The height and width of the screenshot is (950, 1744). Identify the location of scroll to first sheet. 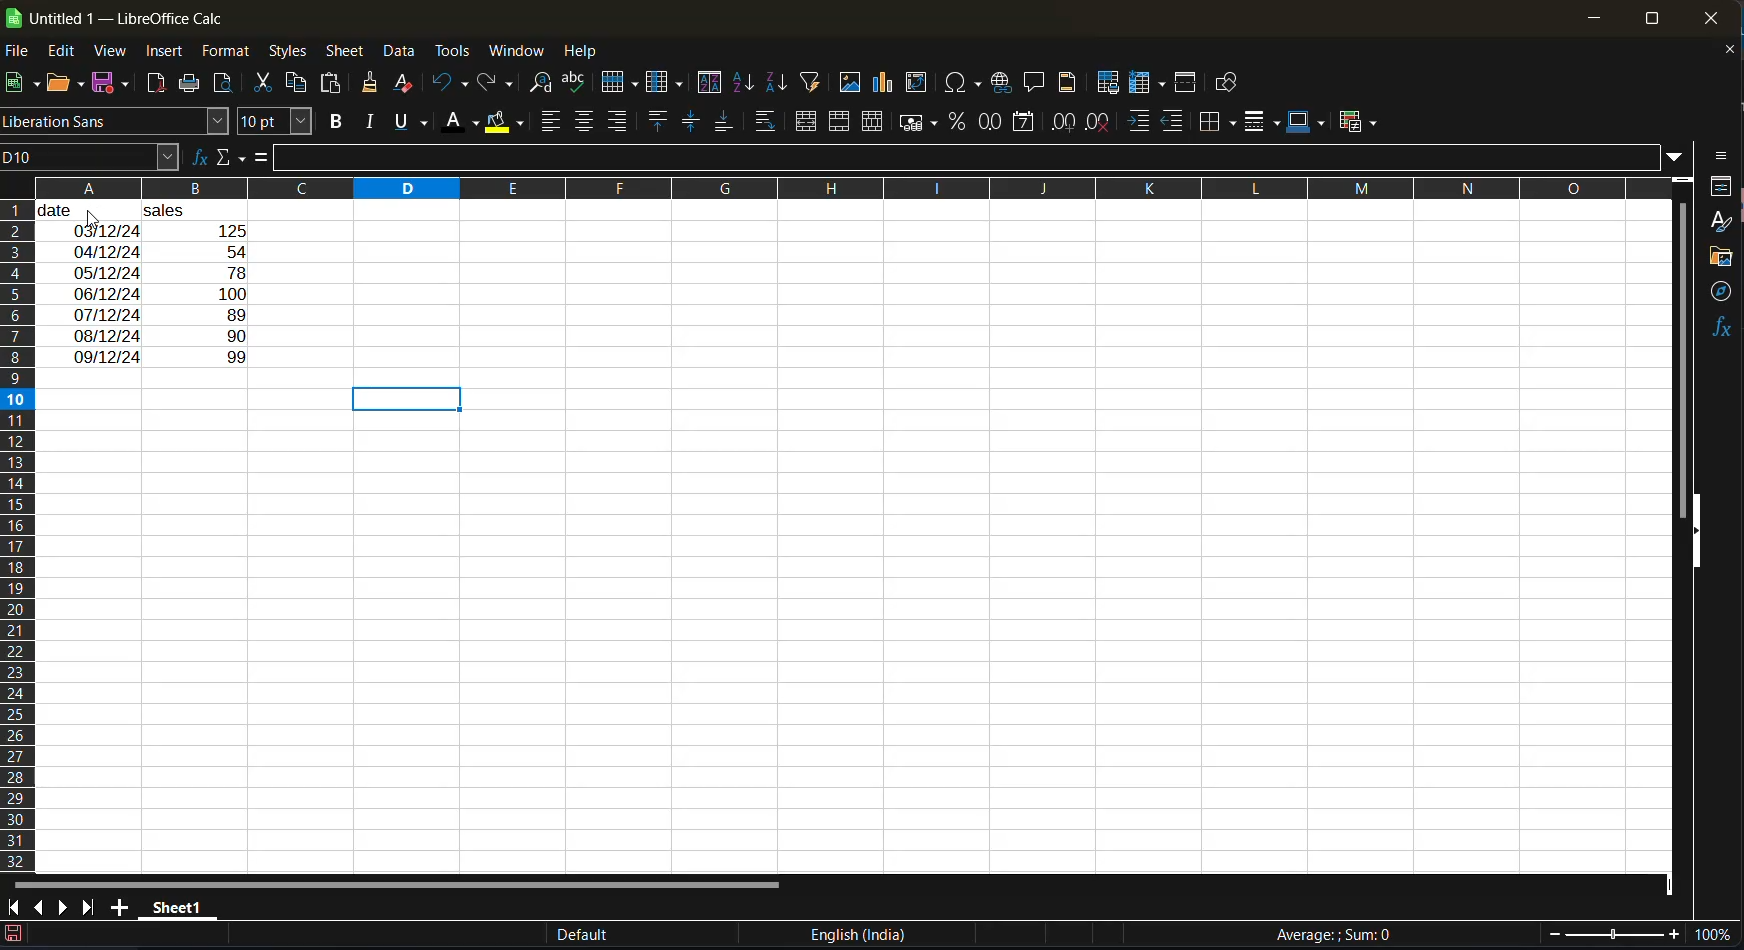
(11, 908).